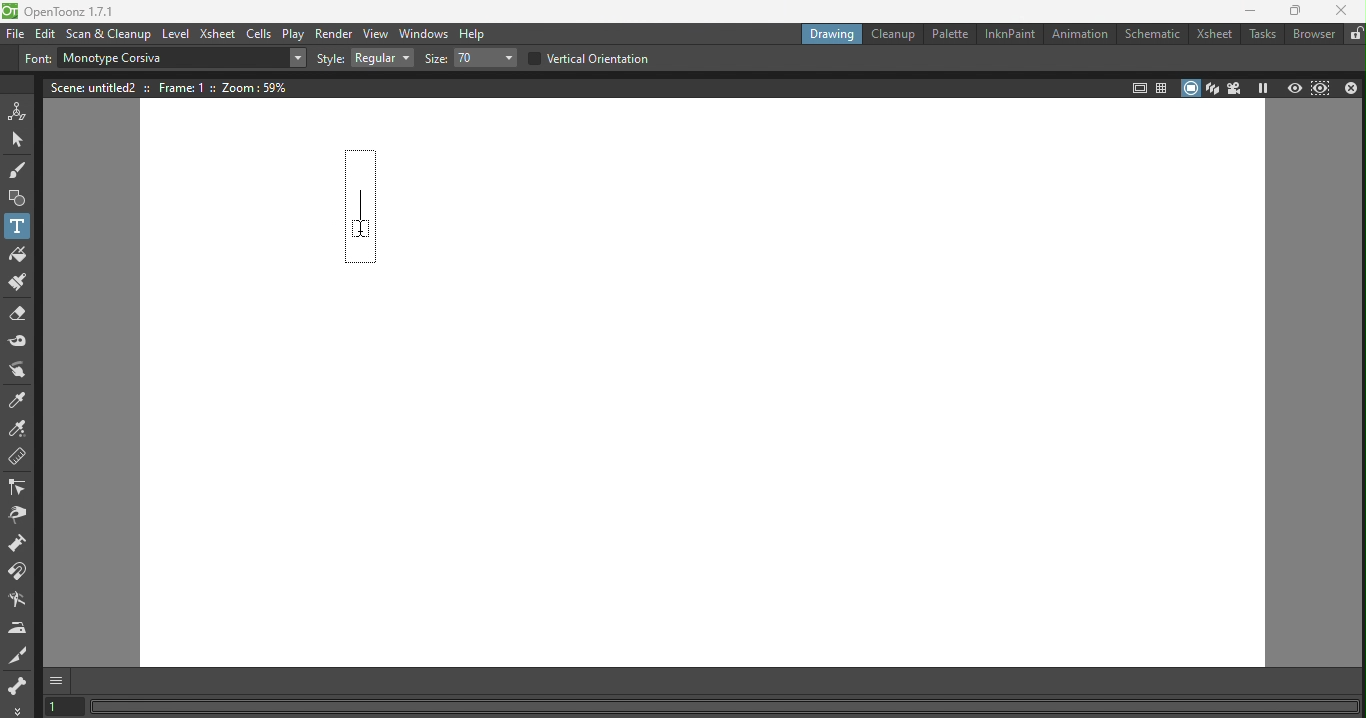  What do you see at coordinates (1234, 88) in the screenshot?
I see `Camera view` at bounding box center [1234, 88].